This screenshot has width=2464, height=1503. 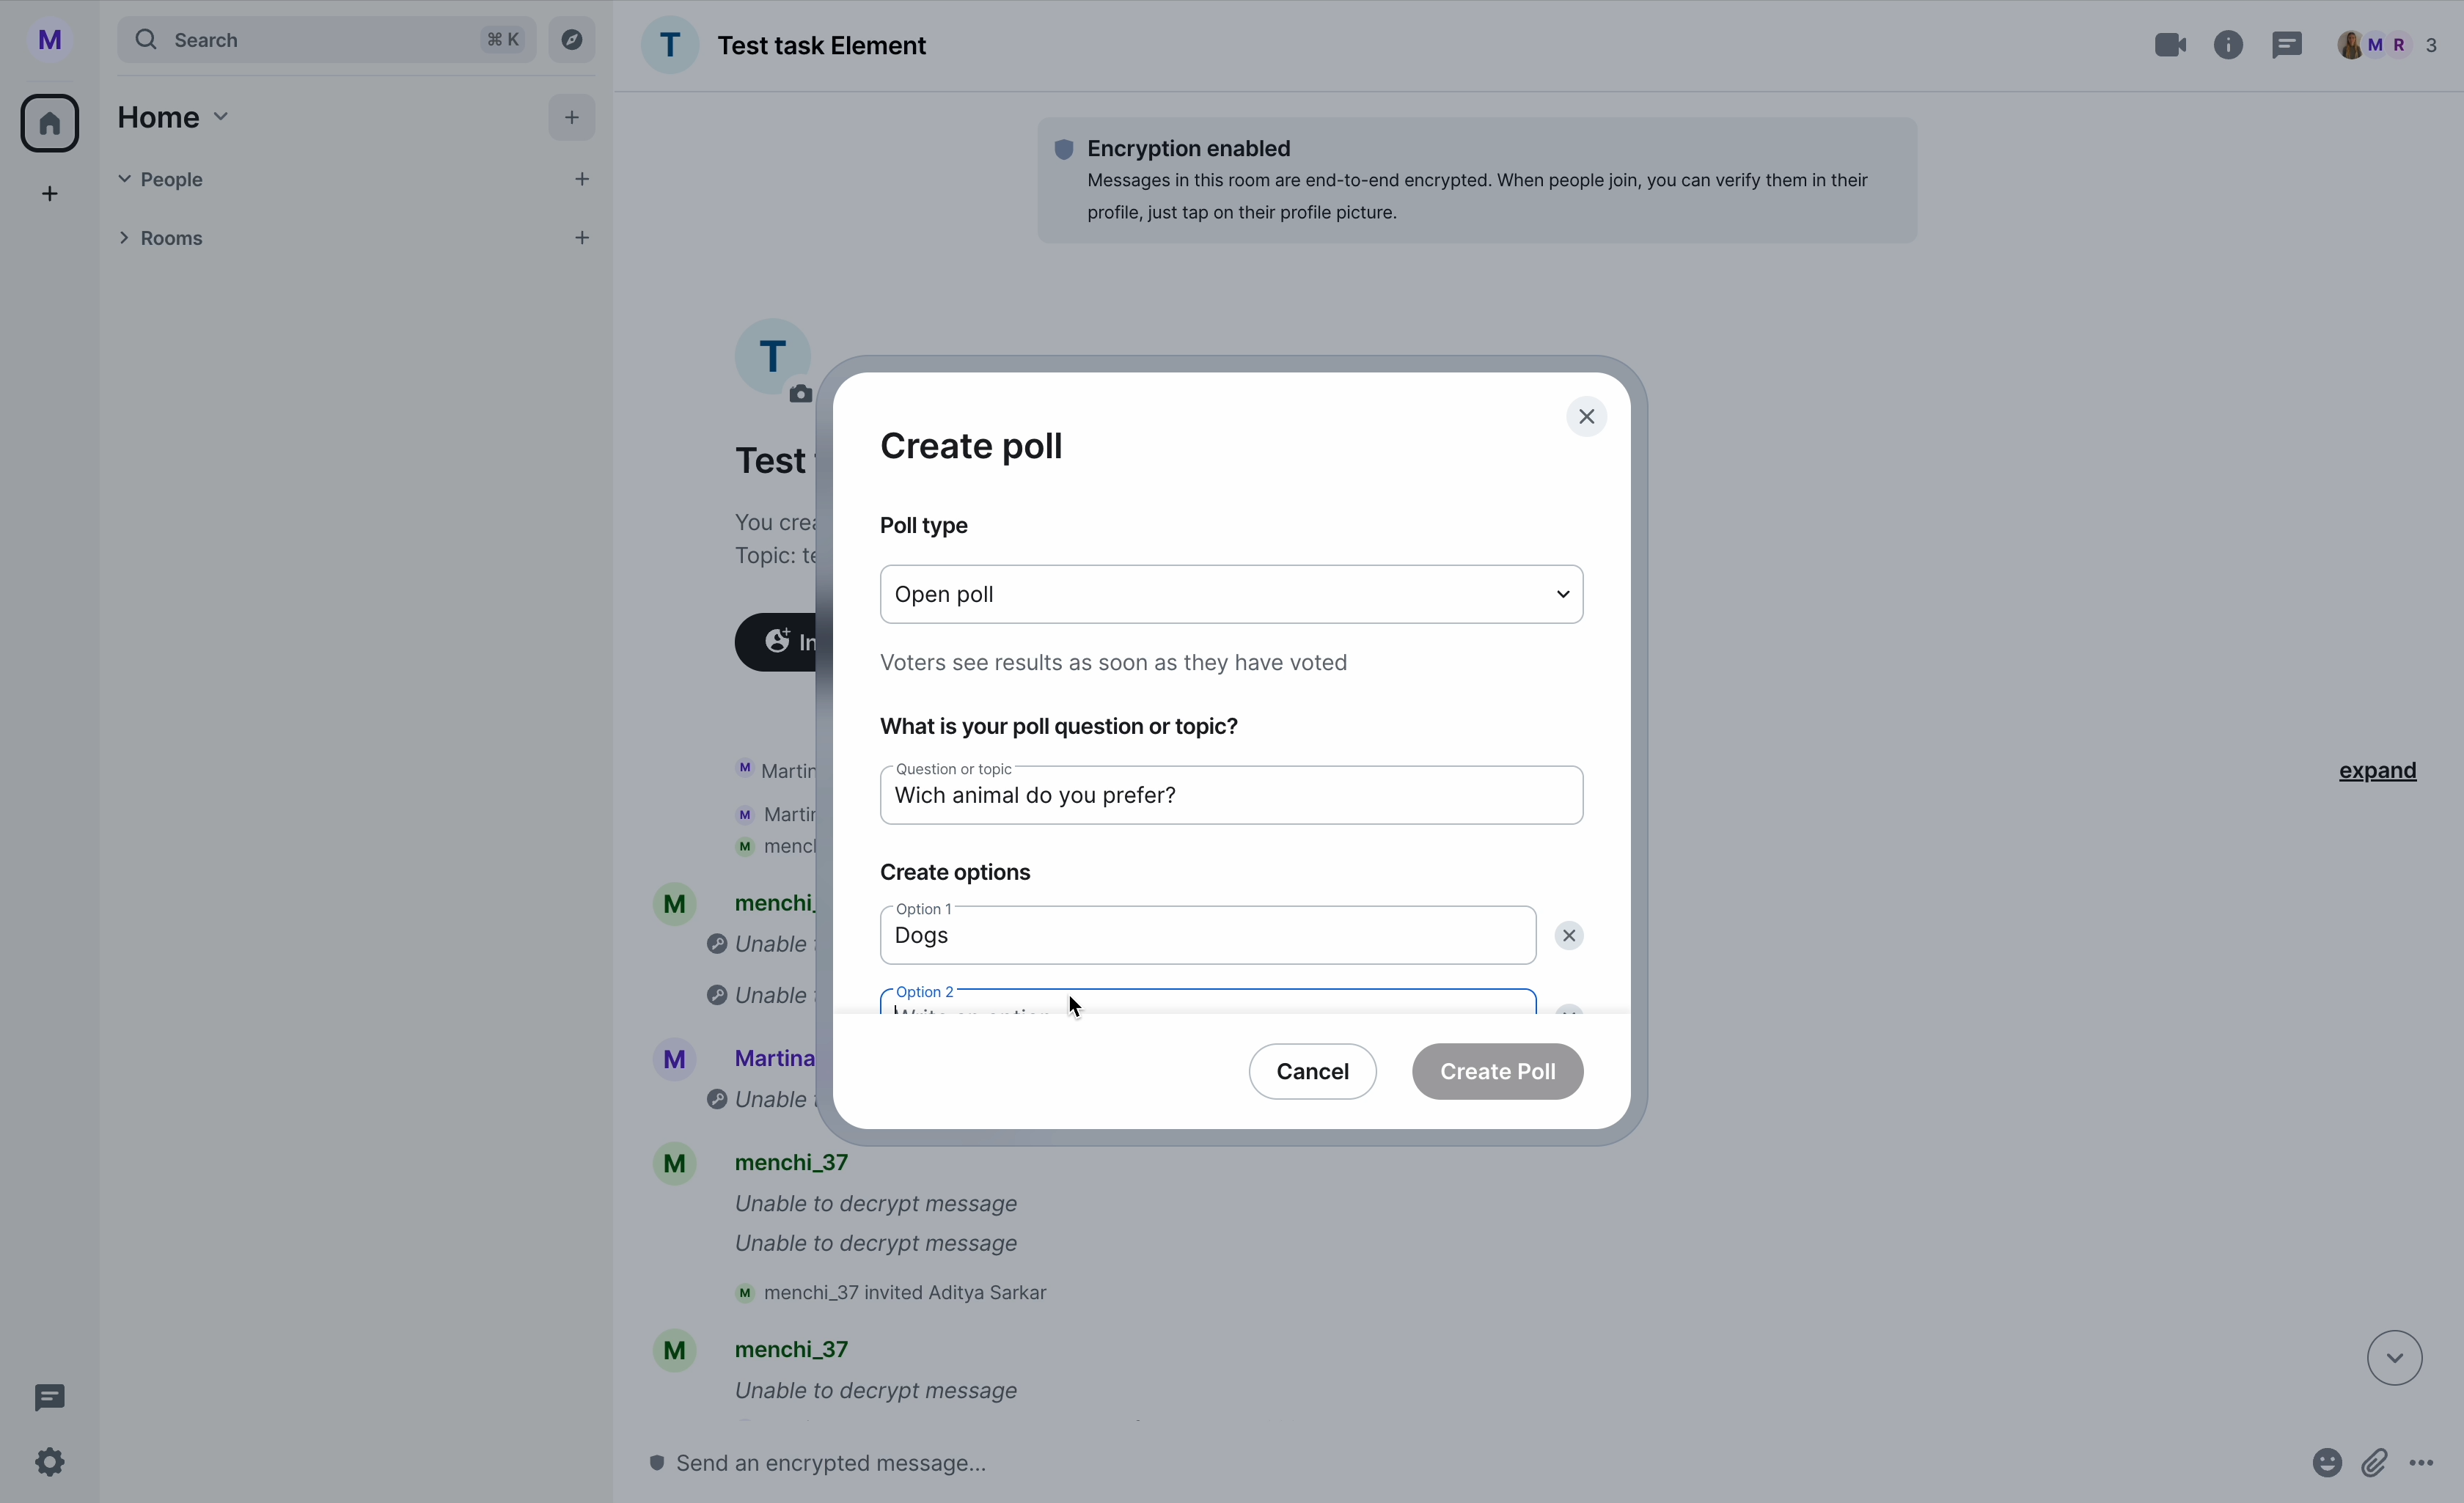 I want to click on threads, so click(x=44, y=1398).